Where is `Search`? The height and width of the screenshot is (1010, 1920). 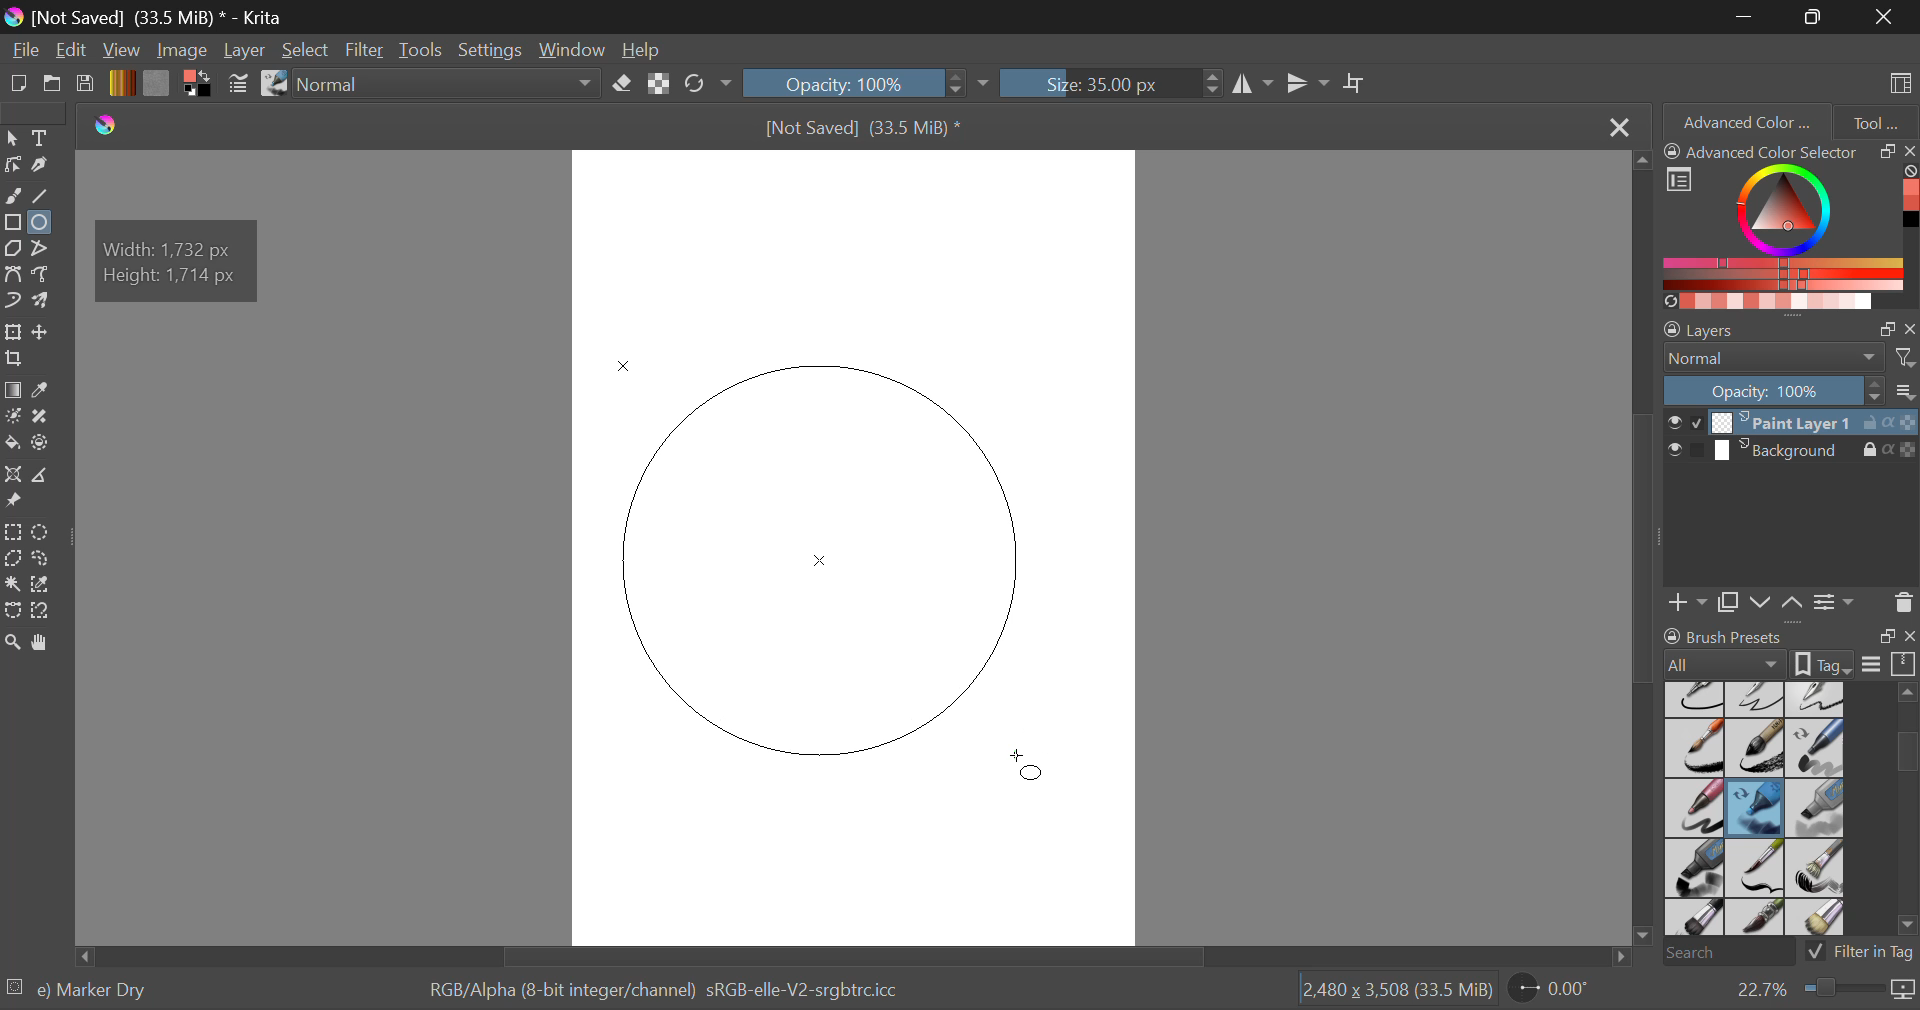
Search is located at coordinates (1723, 954).